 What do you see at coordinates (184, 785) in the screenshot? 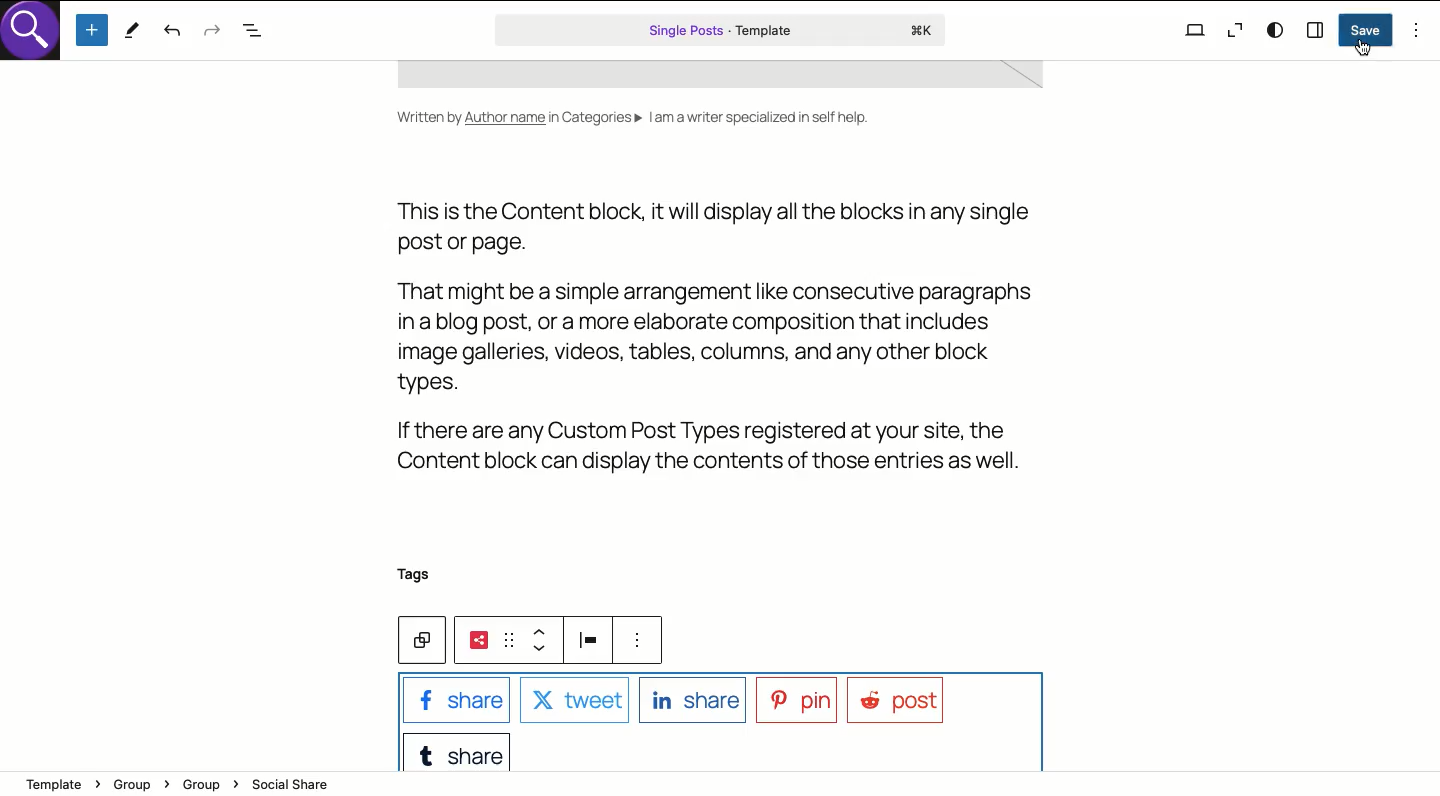
I see `Template > Group > Group > Social Share` at bounding box center [184, 785].